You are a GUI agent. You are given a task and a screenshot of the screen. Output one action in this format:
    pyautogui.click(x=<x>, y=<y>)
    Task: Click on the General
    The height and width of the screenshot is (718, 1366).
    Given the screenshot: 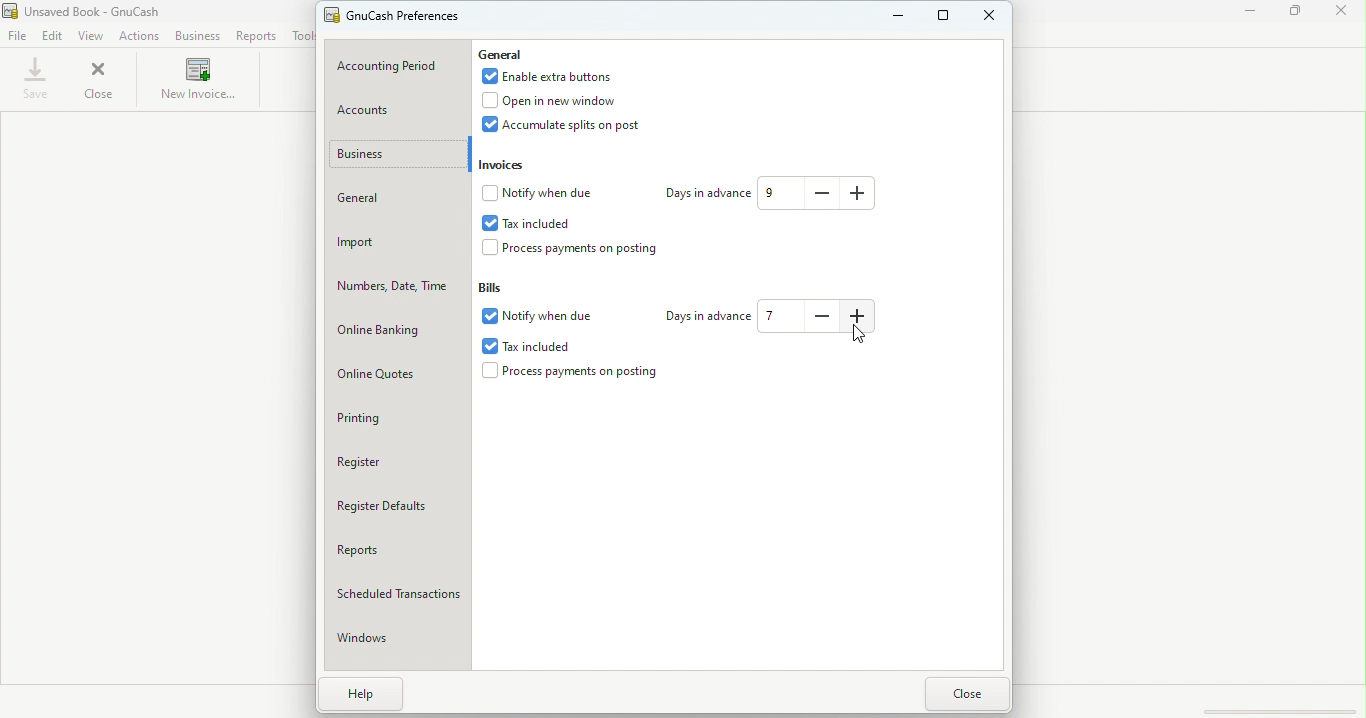 What is the action you would take?
    pyautogui.click(x=394, y=200)
    